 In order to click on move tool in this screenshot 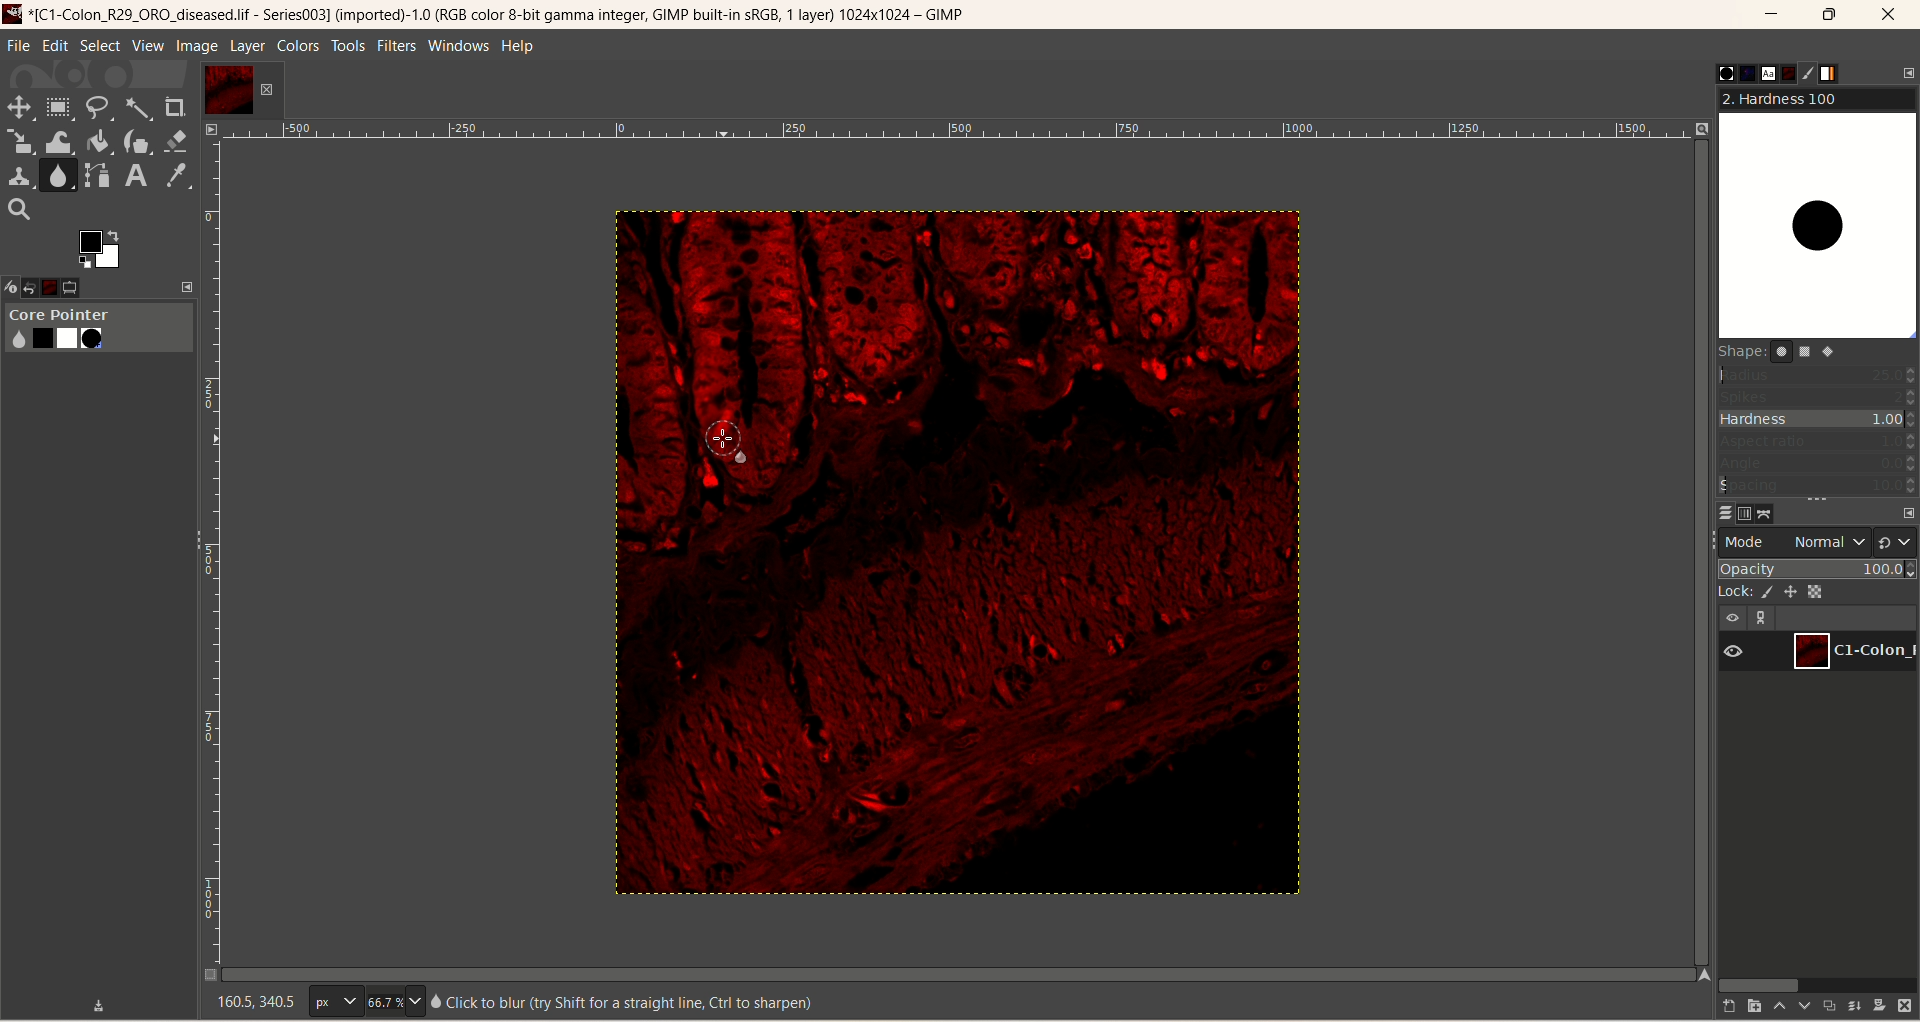, I will do `click(17, 105)`.